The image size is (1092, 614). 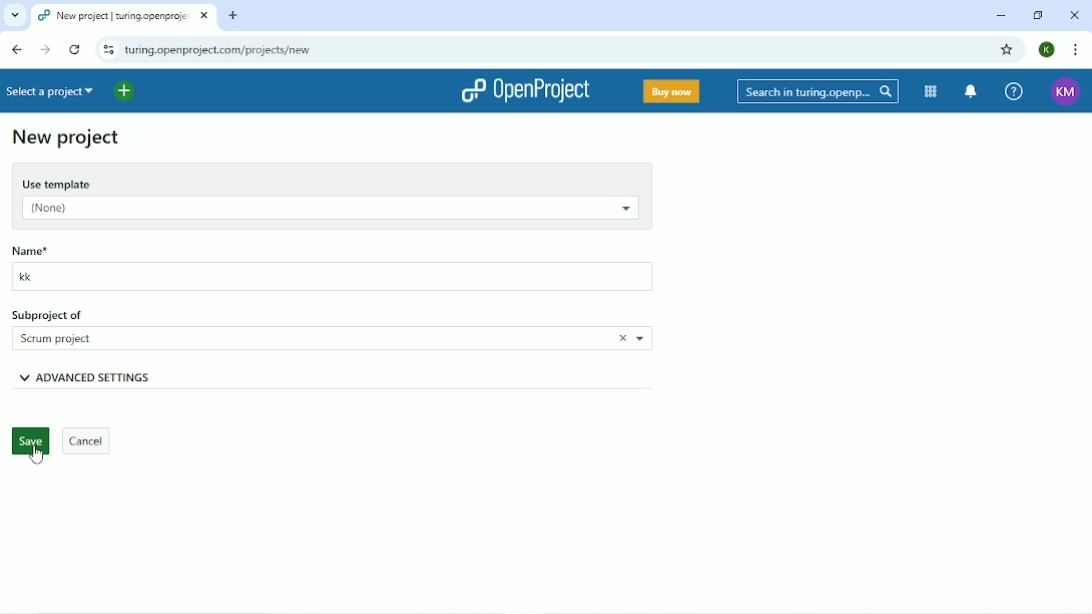 I want to click on Search tabs, so click(x=14, y=16).